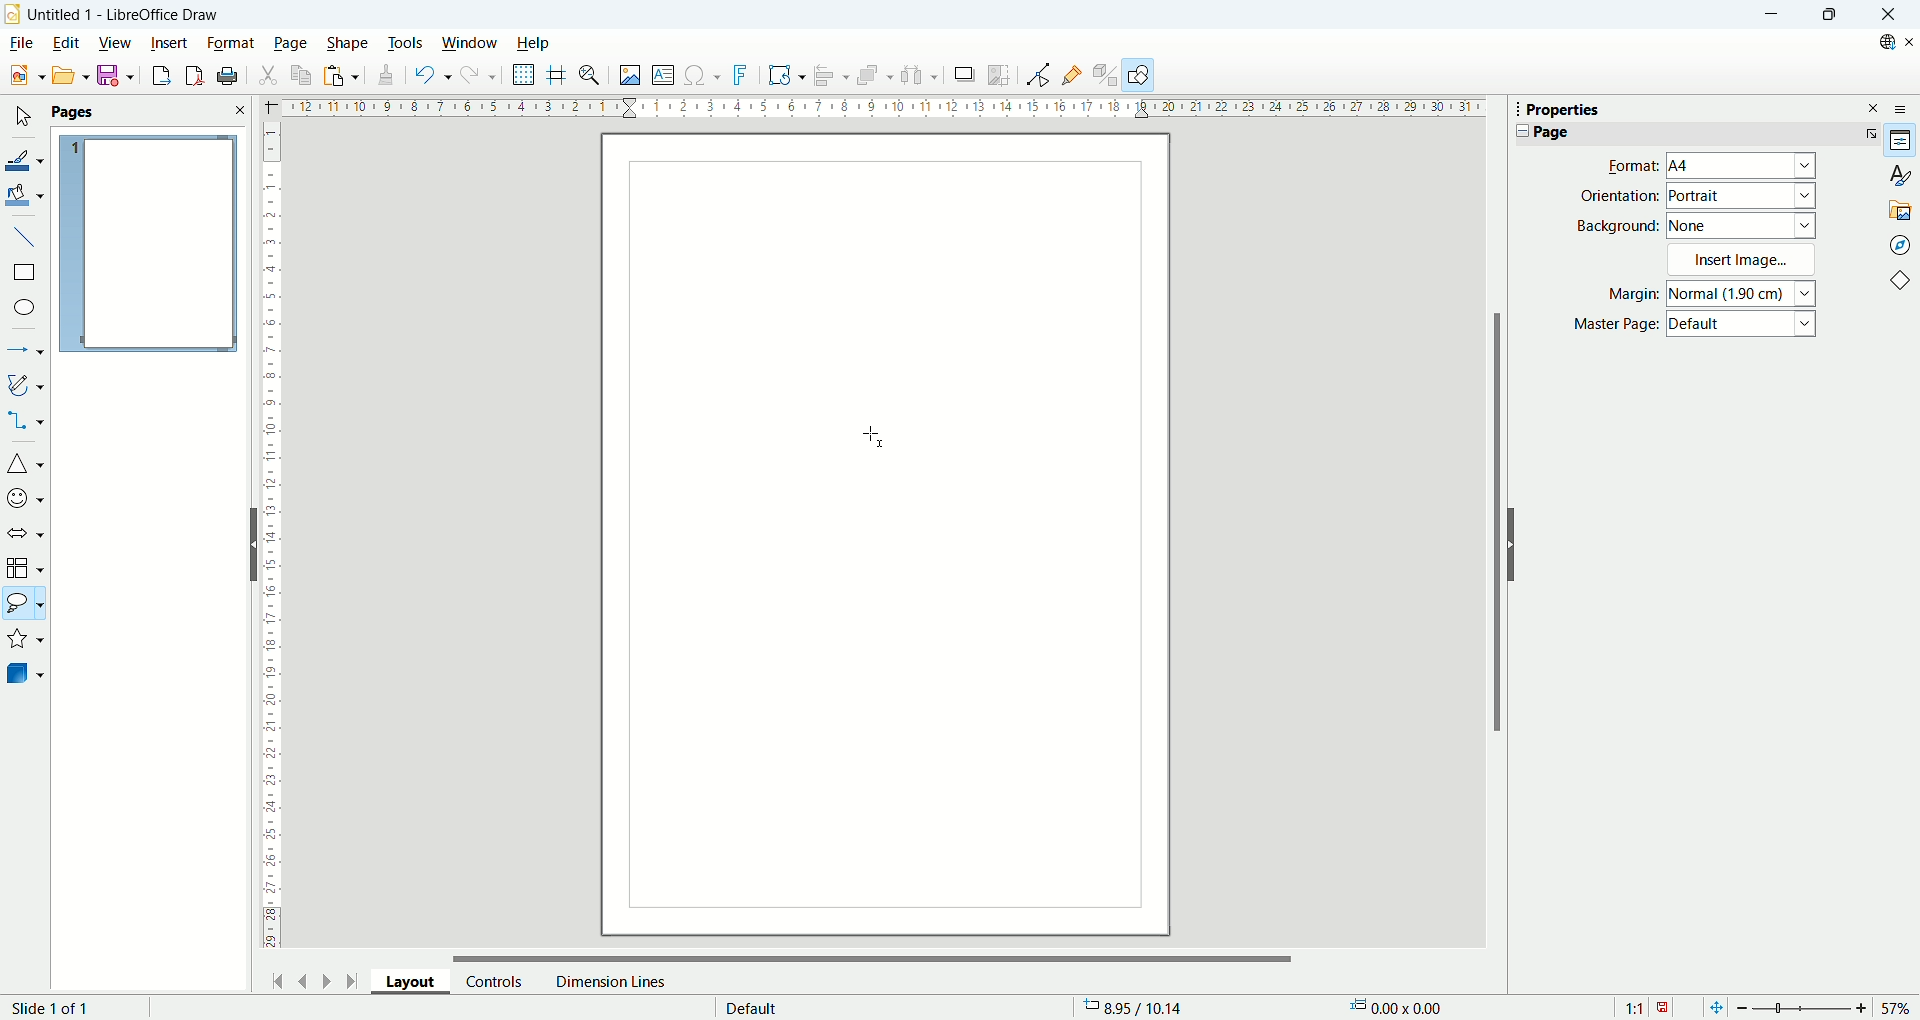 The image size is (1920, 1020). I want to click on draw function, so click(1141, 75).